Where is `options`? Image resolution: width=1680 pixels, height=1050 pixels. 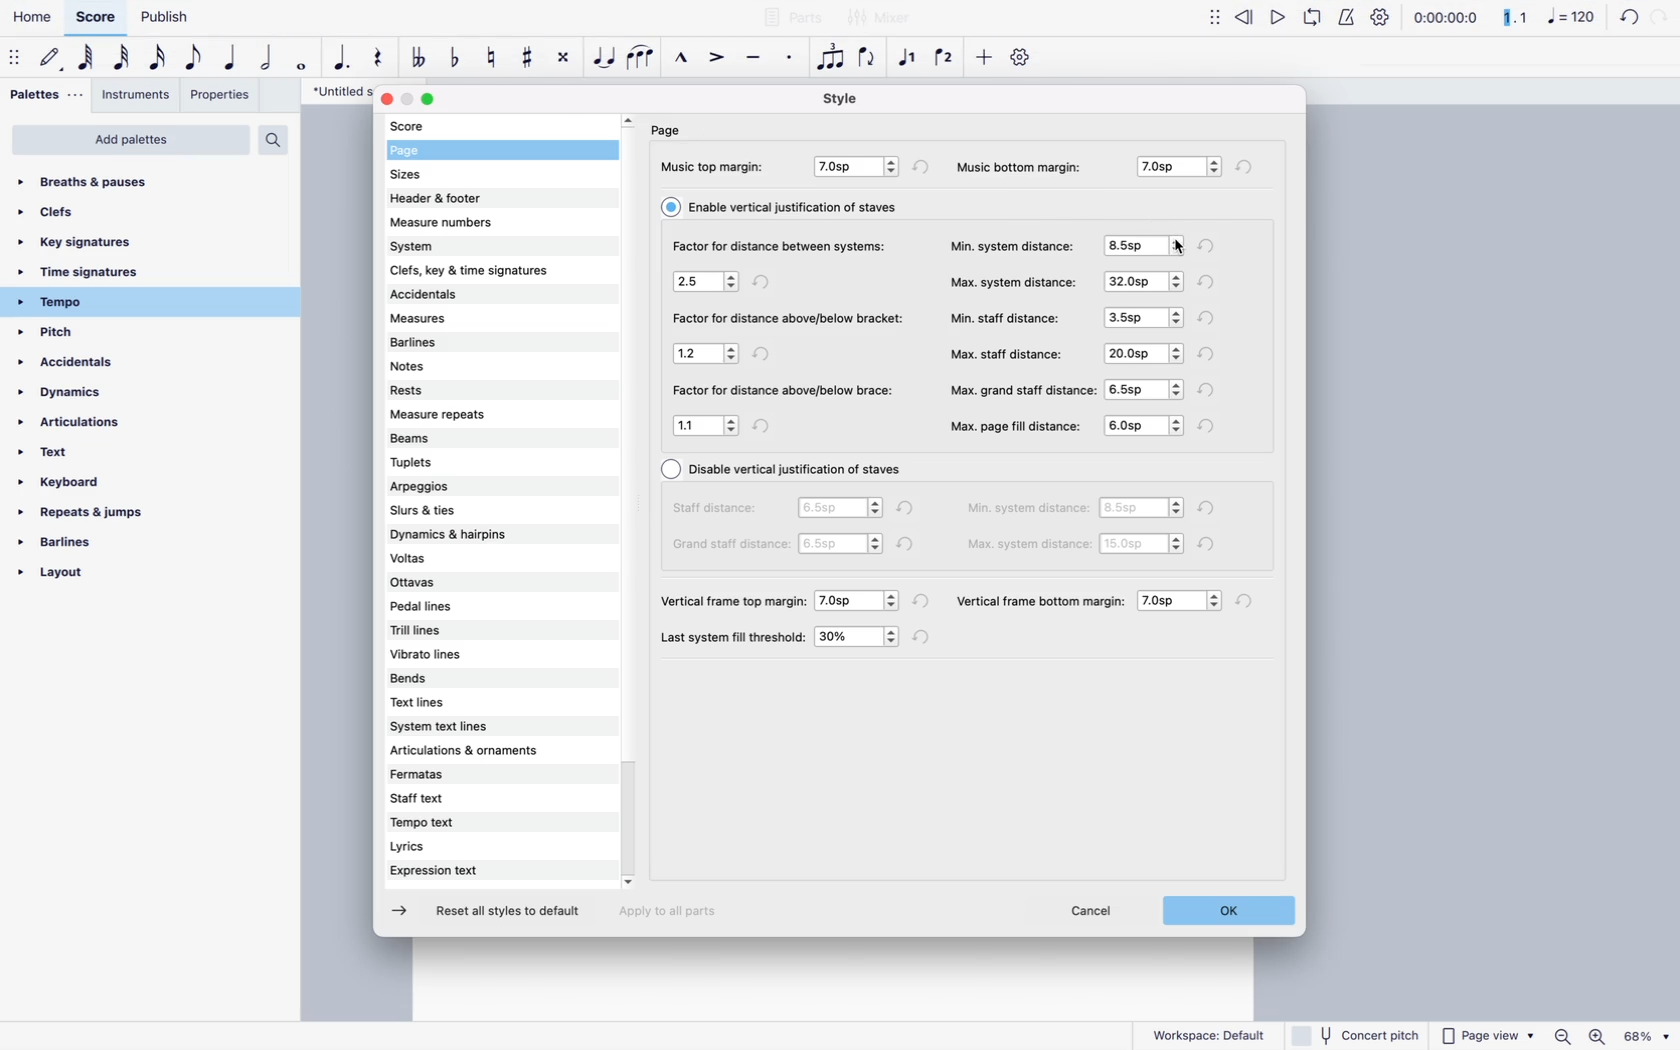 options is located at coordinates (707, 425).